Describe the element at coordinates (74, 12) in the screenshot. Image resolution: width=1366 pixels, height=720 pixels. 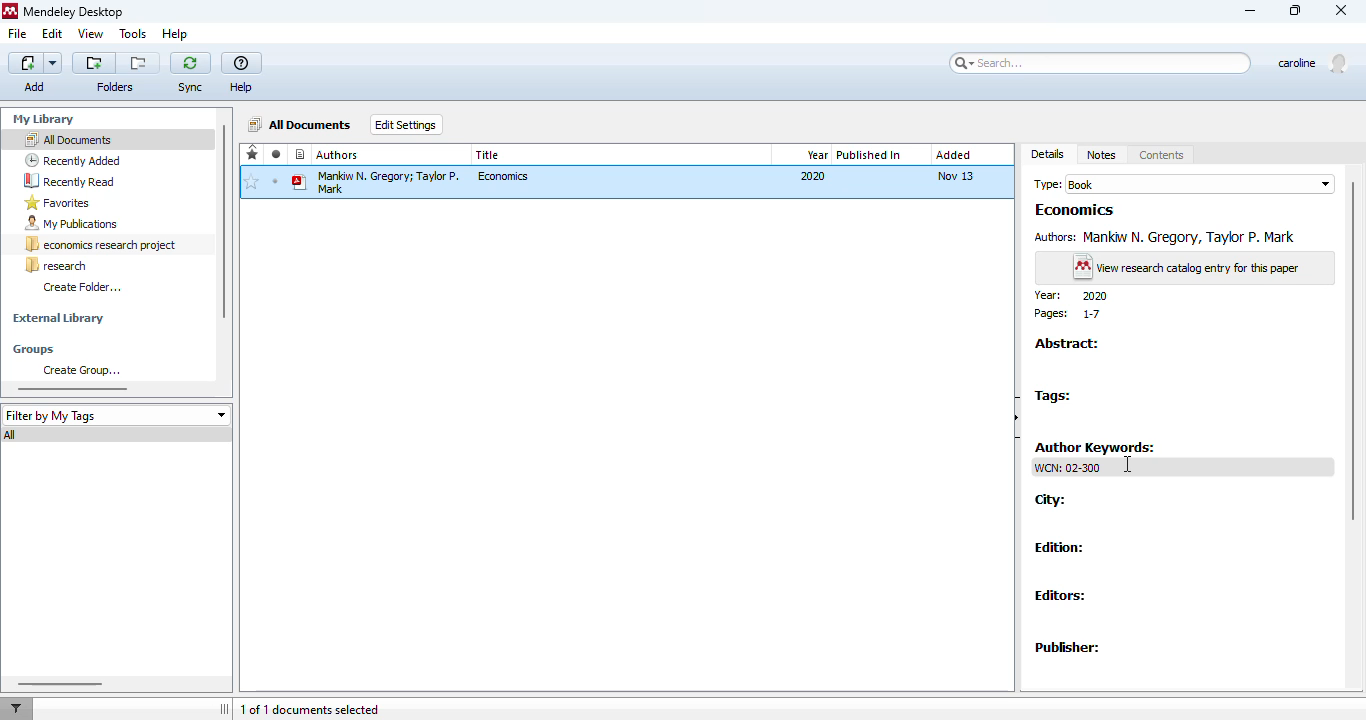
I see `mendeley desktop` at that location.